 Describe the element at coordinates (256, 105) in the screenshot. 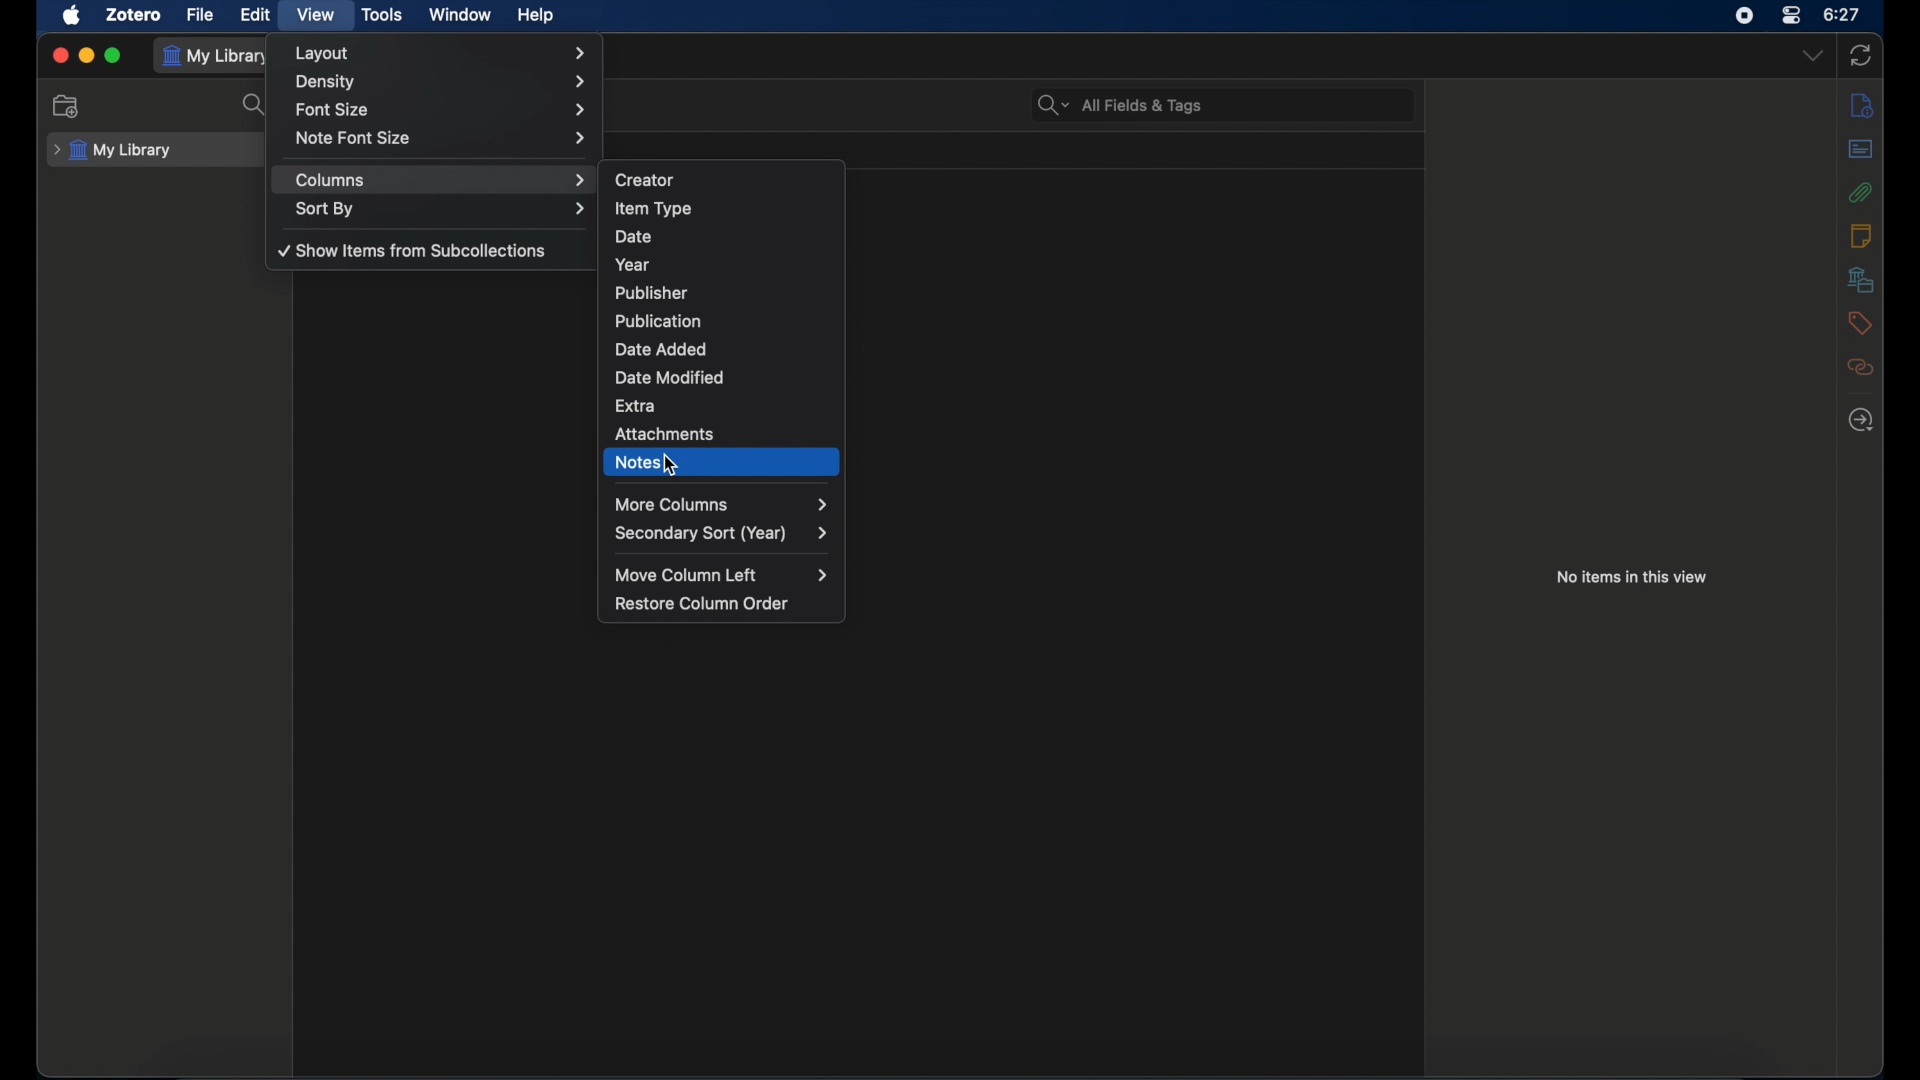

I see `search` at that location.